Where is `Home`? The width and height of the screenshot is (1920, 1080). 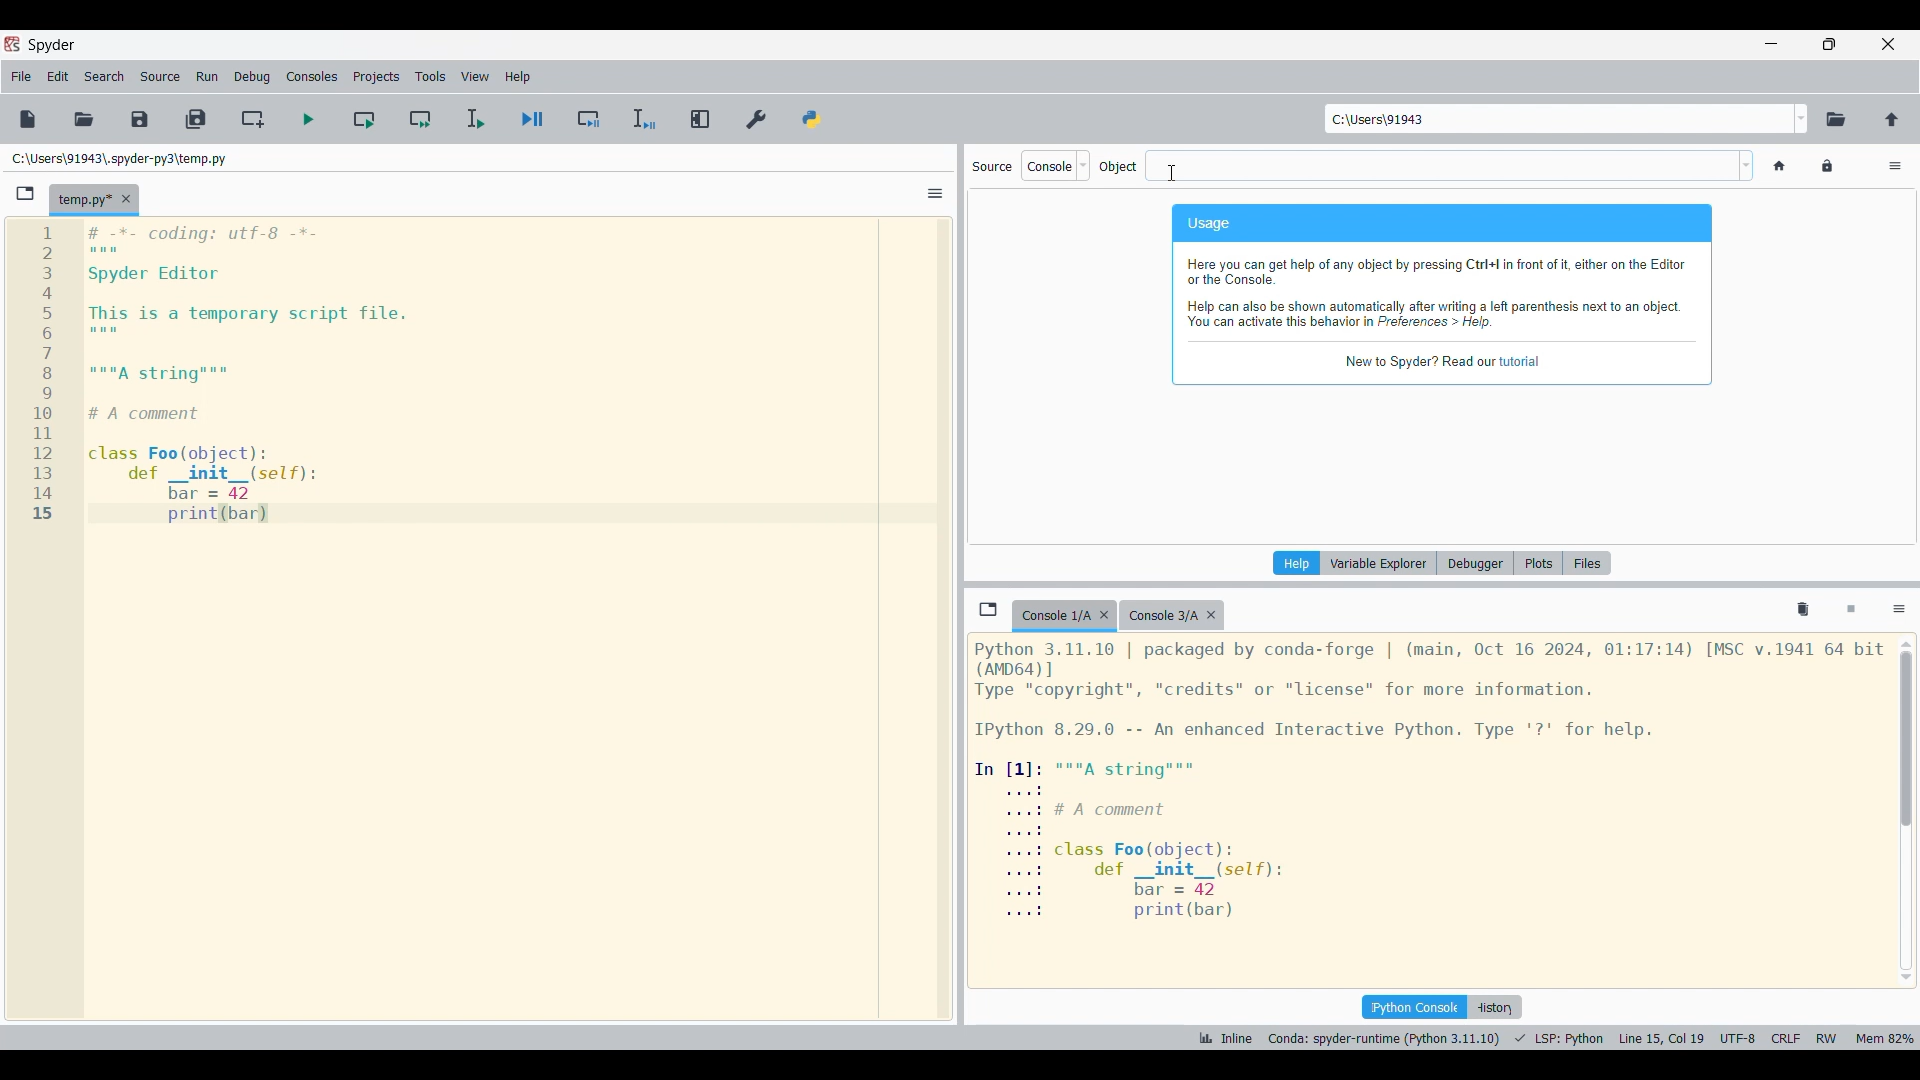
Home is located at coordinates (1781, 166).